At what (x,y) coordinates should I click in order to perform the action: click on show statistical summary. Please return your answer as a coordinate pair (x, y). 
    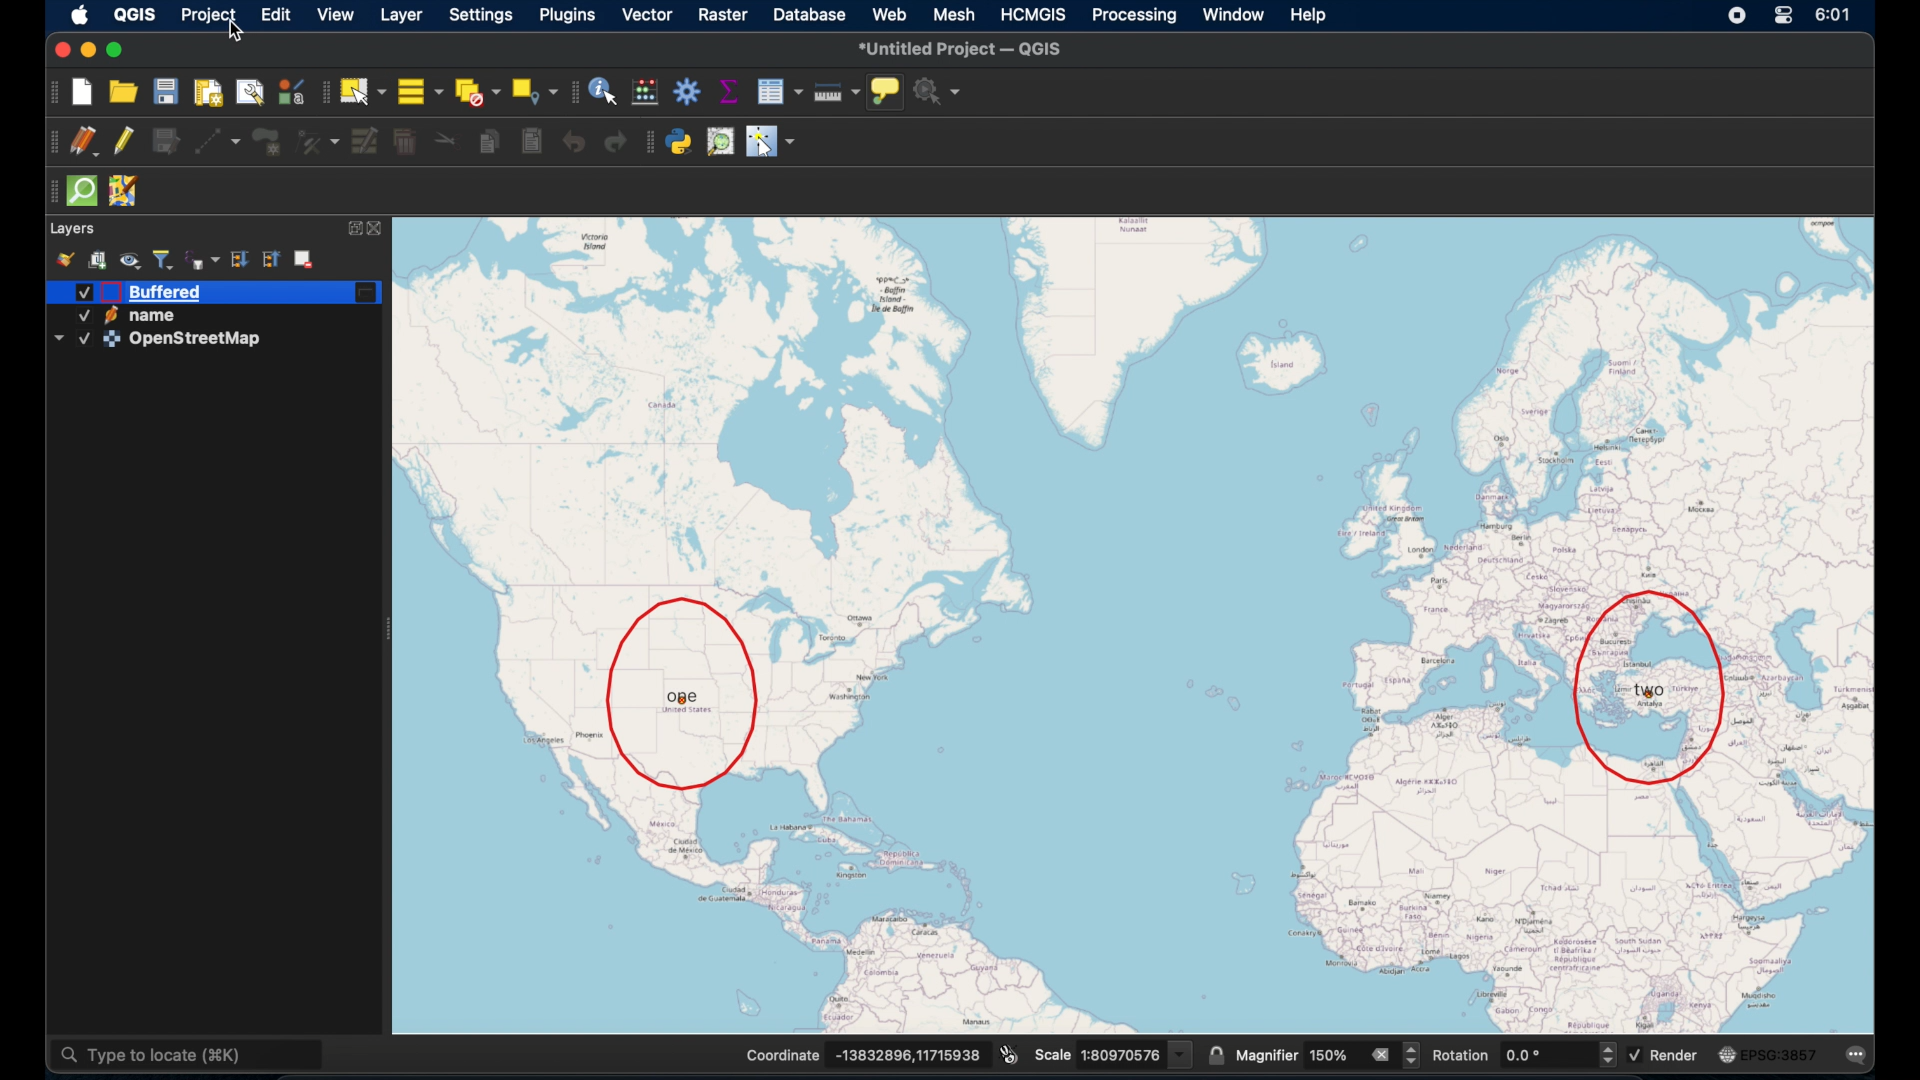
    Looking at the image, I should click on (730, 90).